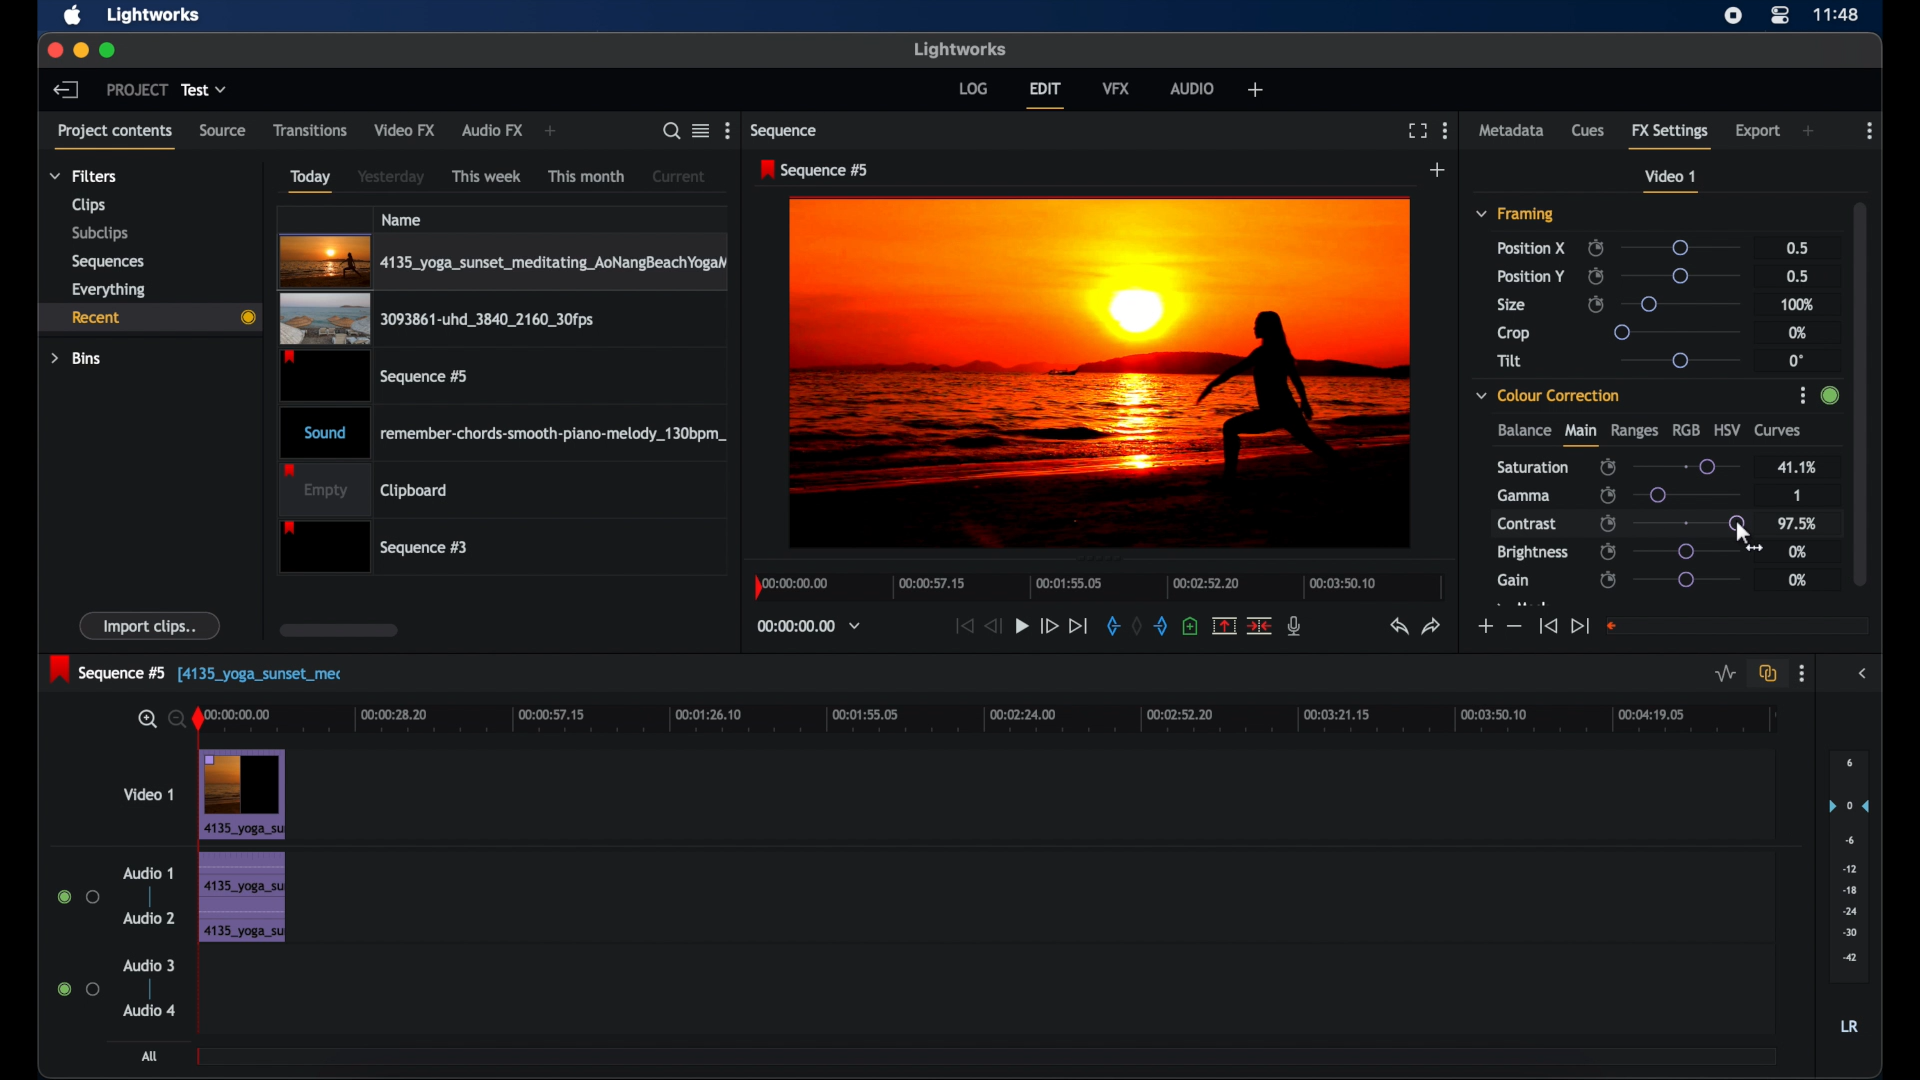  What do you see at coordinates (1734, 15) in the screenshot?
I see `screen recorder` at bounding box center [1734, 15].